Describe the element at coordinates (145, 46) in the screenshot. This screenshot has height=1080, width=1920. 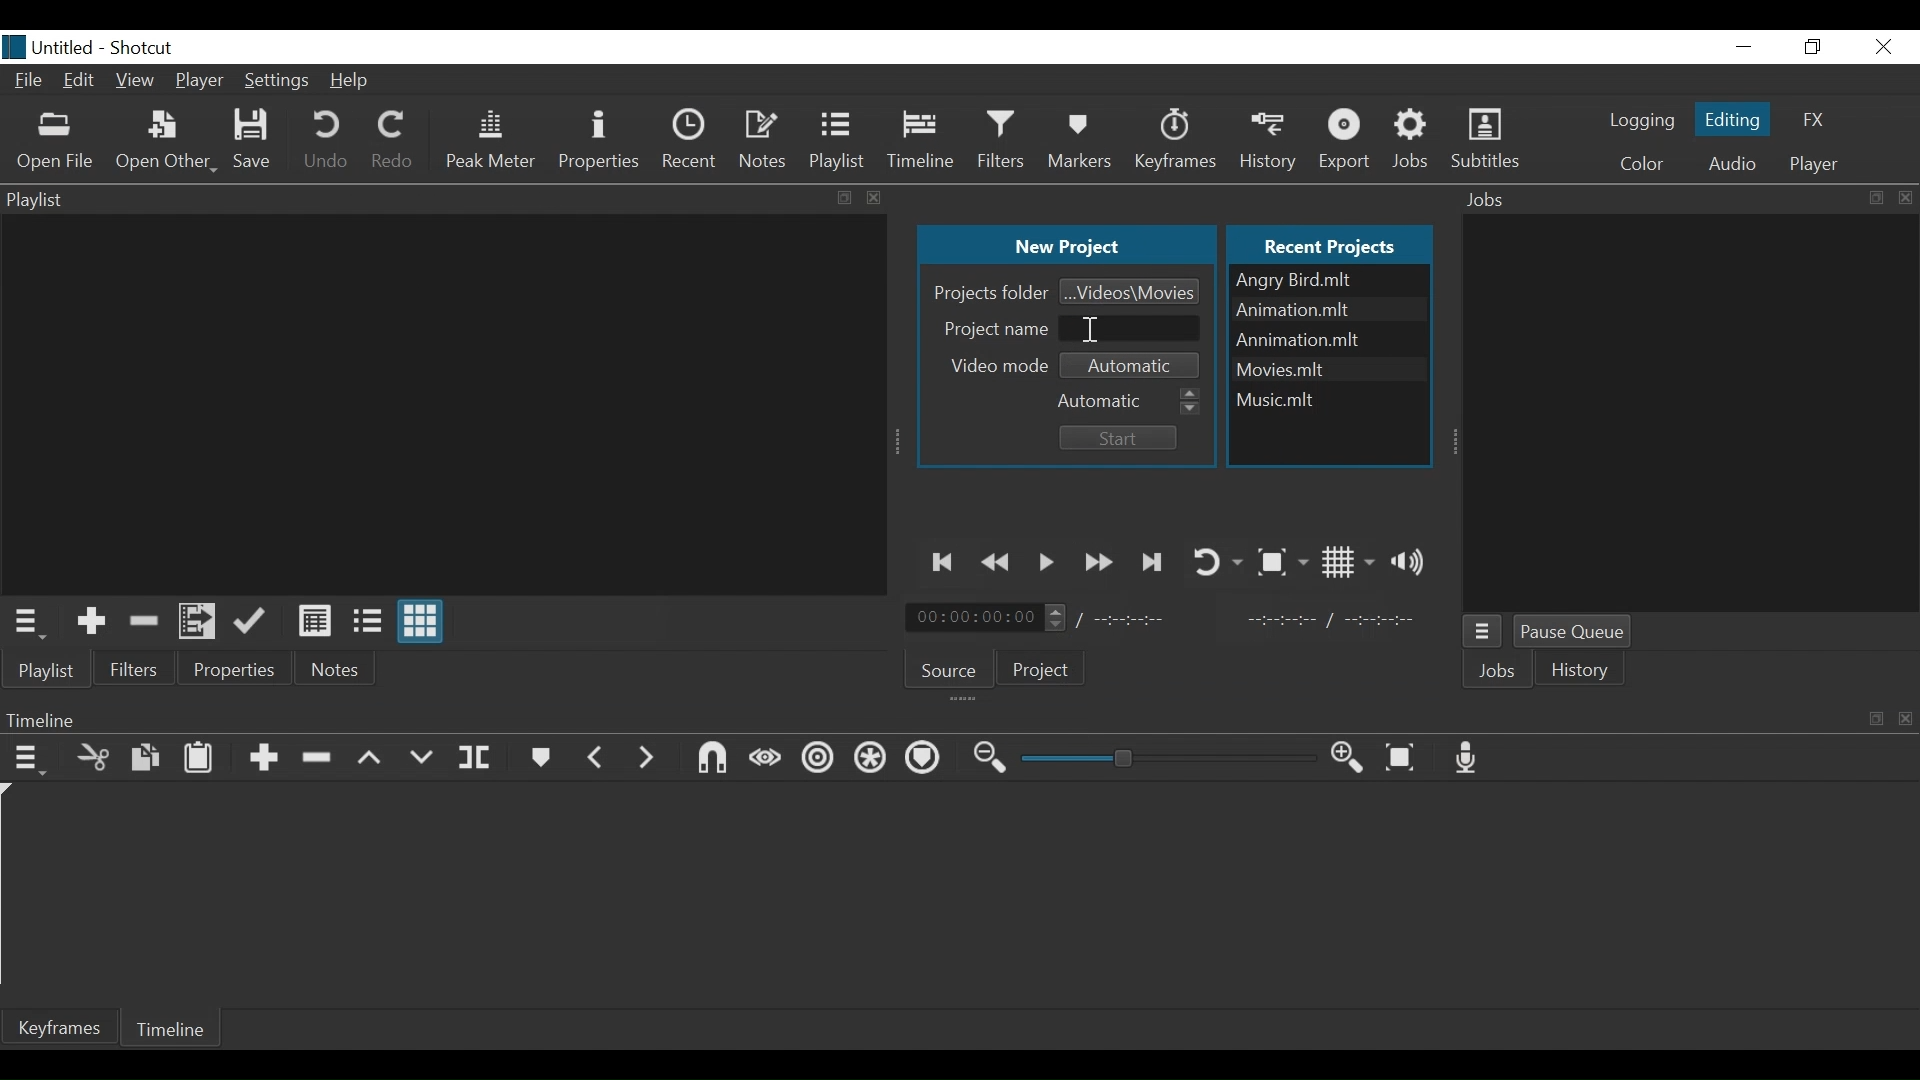
I see `Shotcut` at that location.